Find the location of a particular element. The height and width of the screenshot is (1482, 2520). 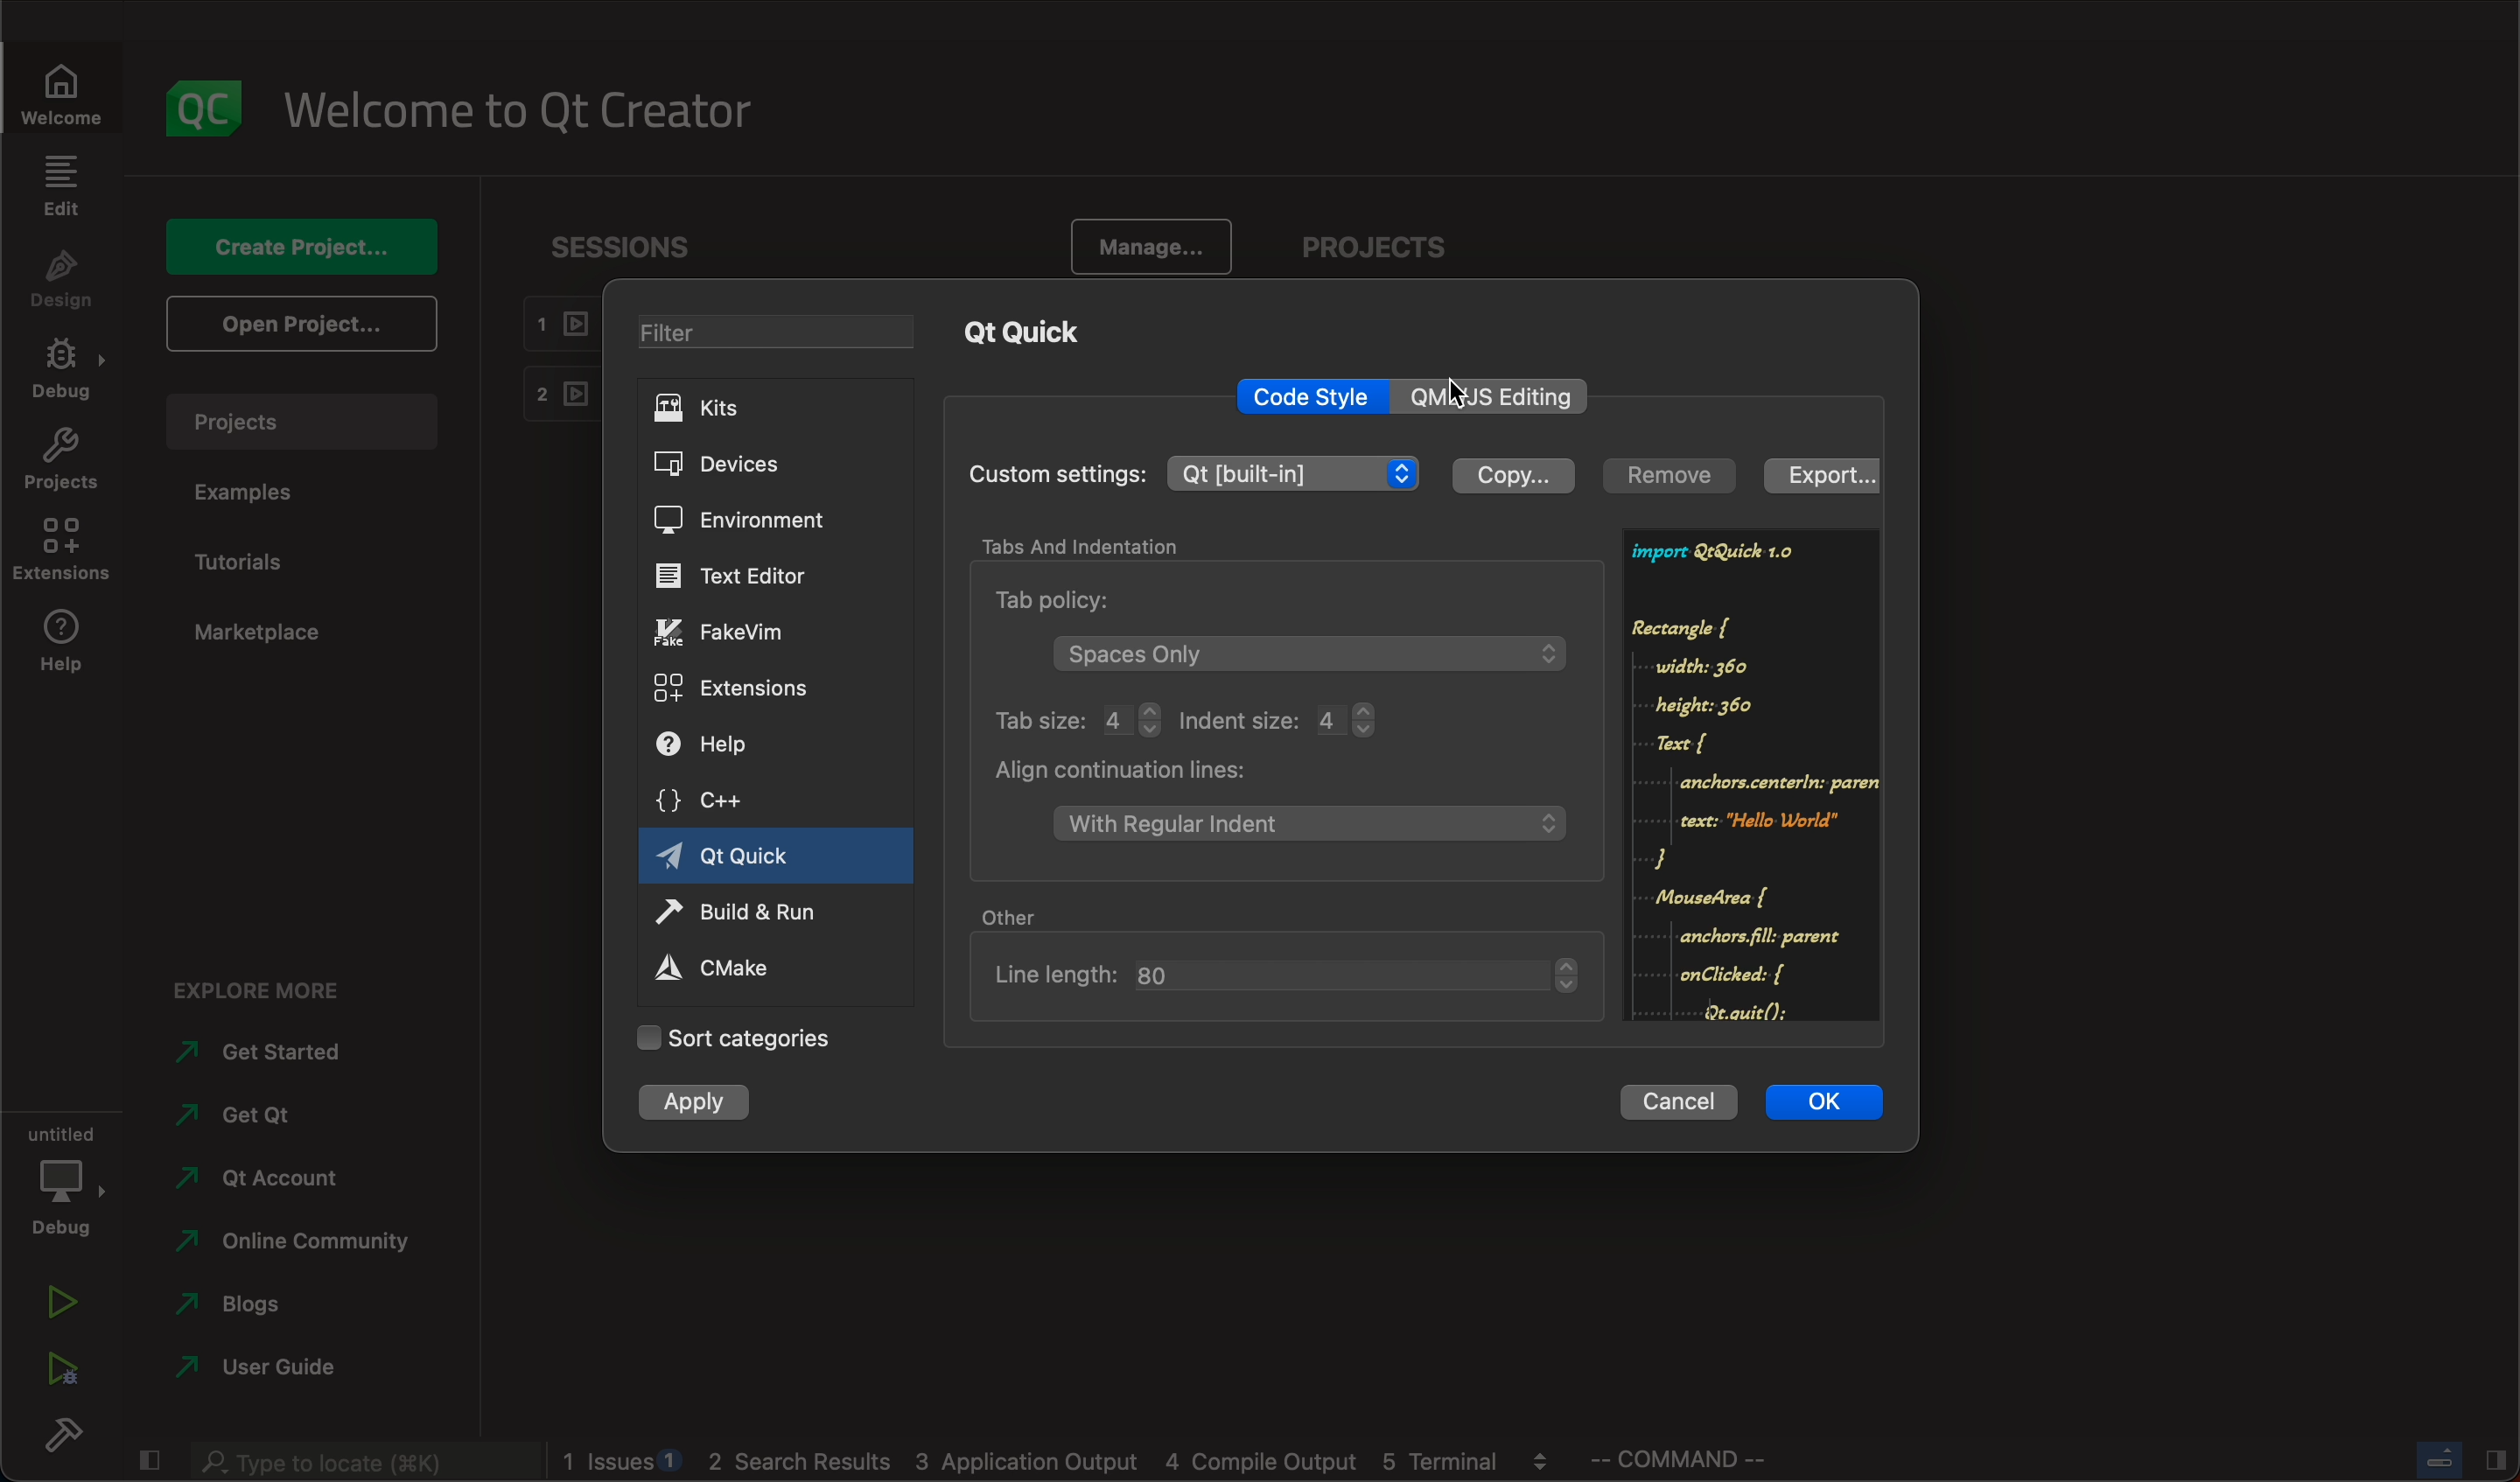

WELCOME is located at coordinates (64, 99).